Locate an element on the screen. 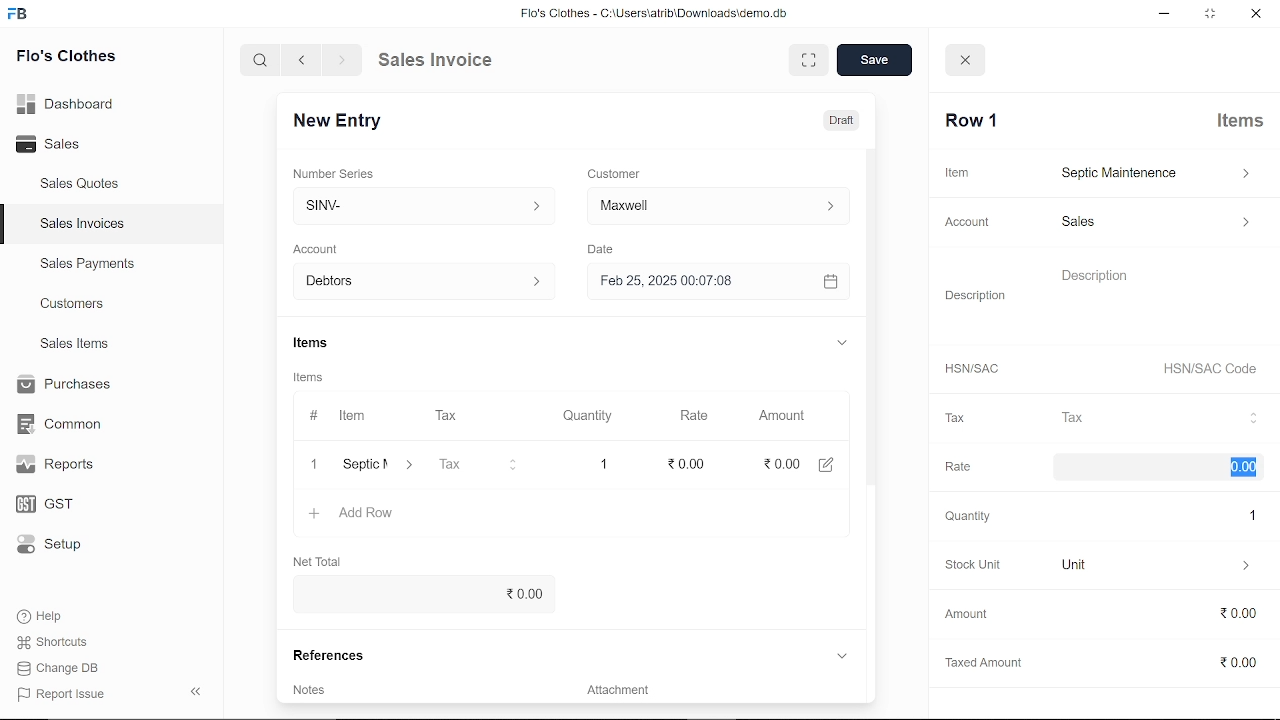 Image resolution: width=1280 pixels, height=720 pixels. edit rate is located at coordinates (687, 463).